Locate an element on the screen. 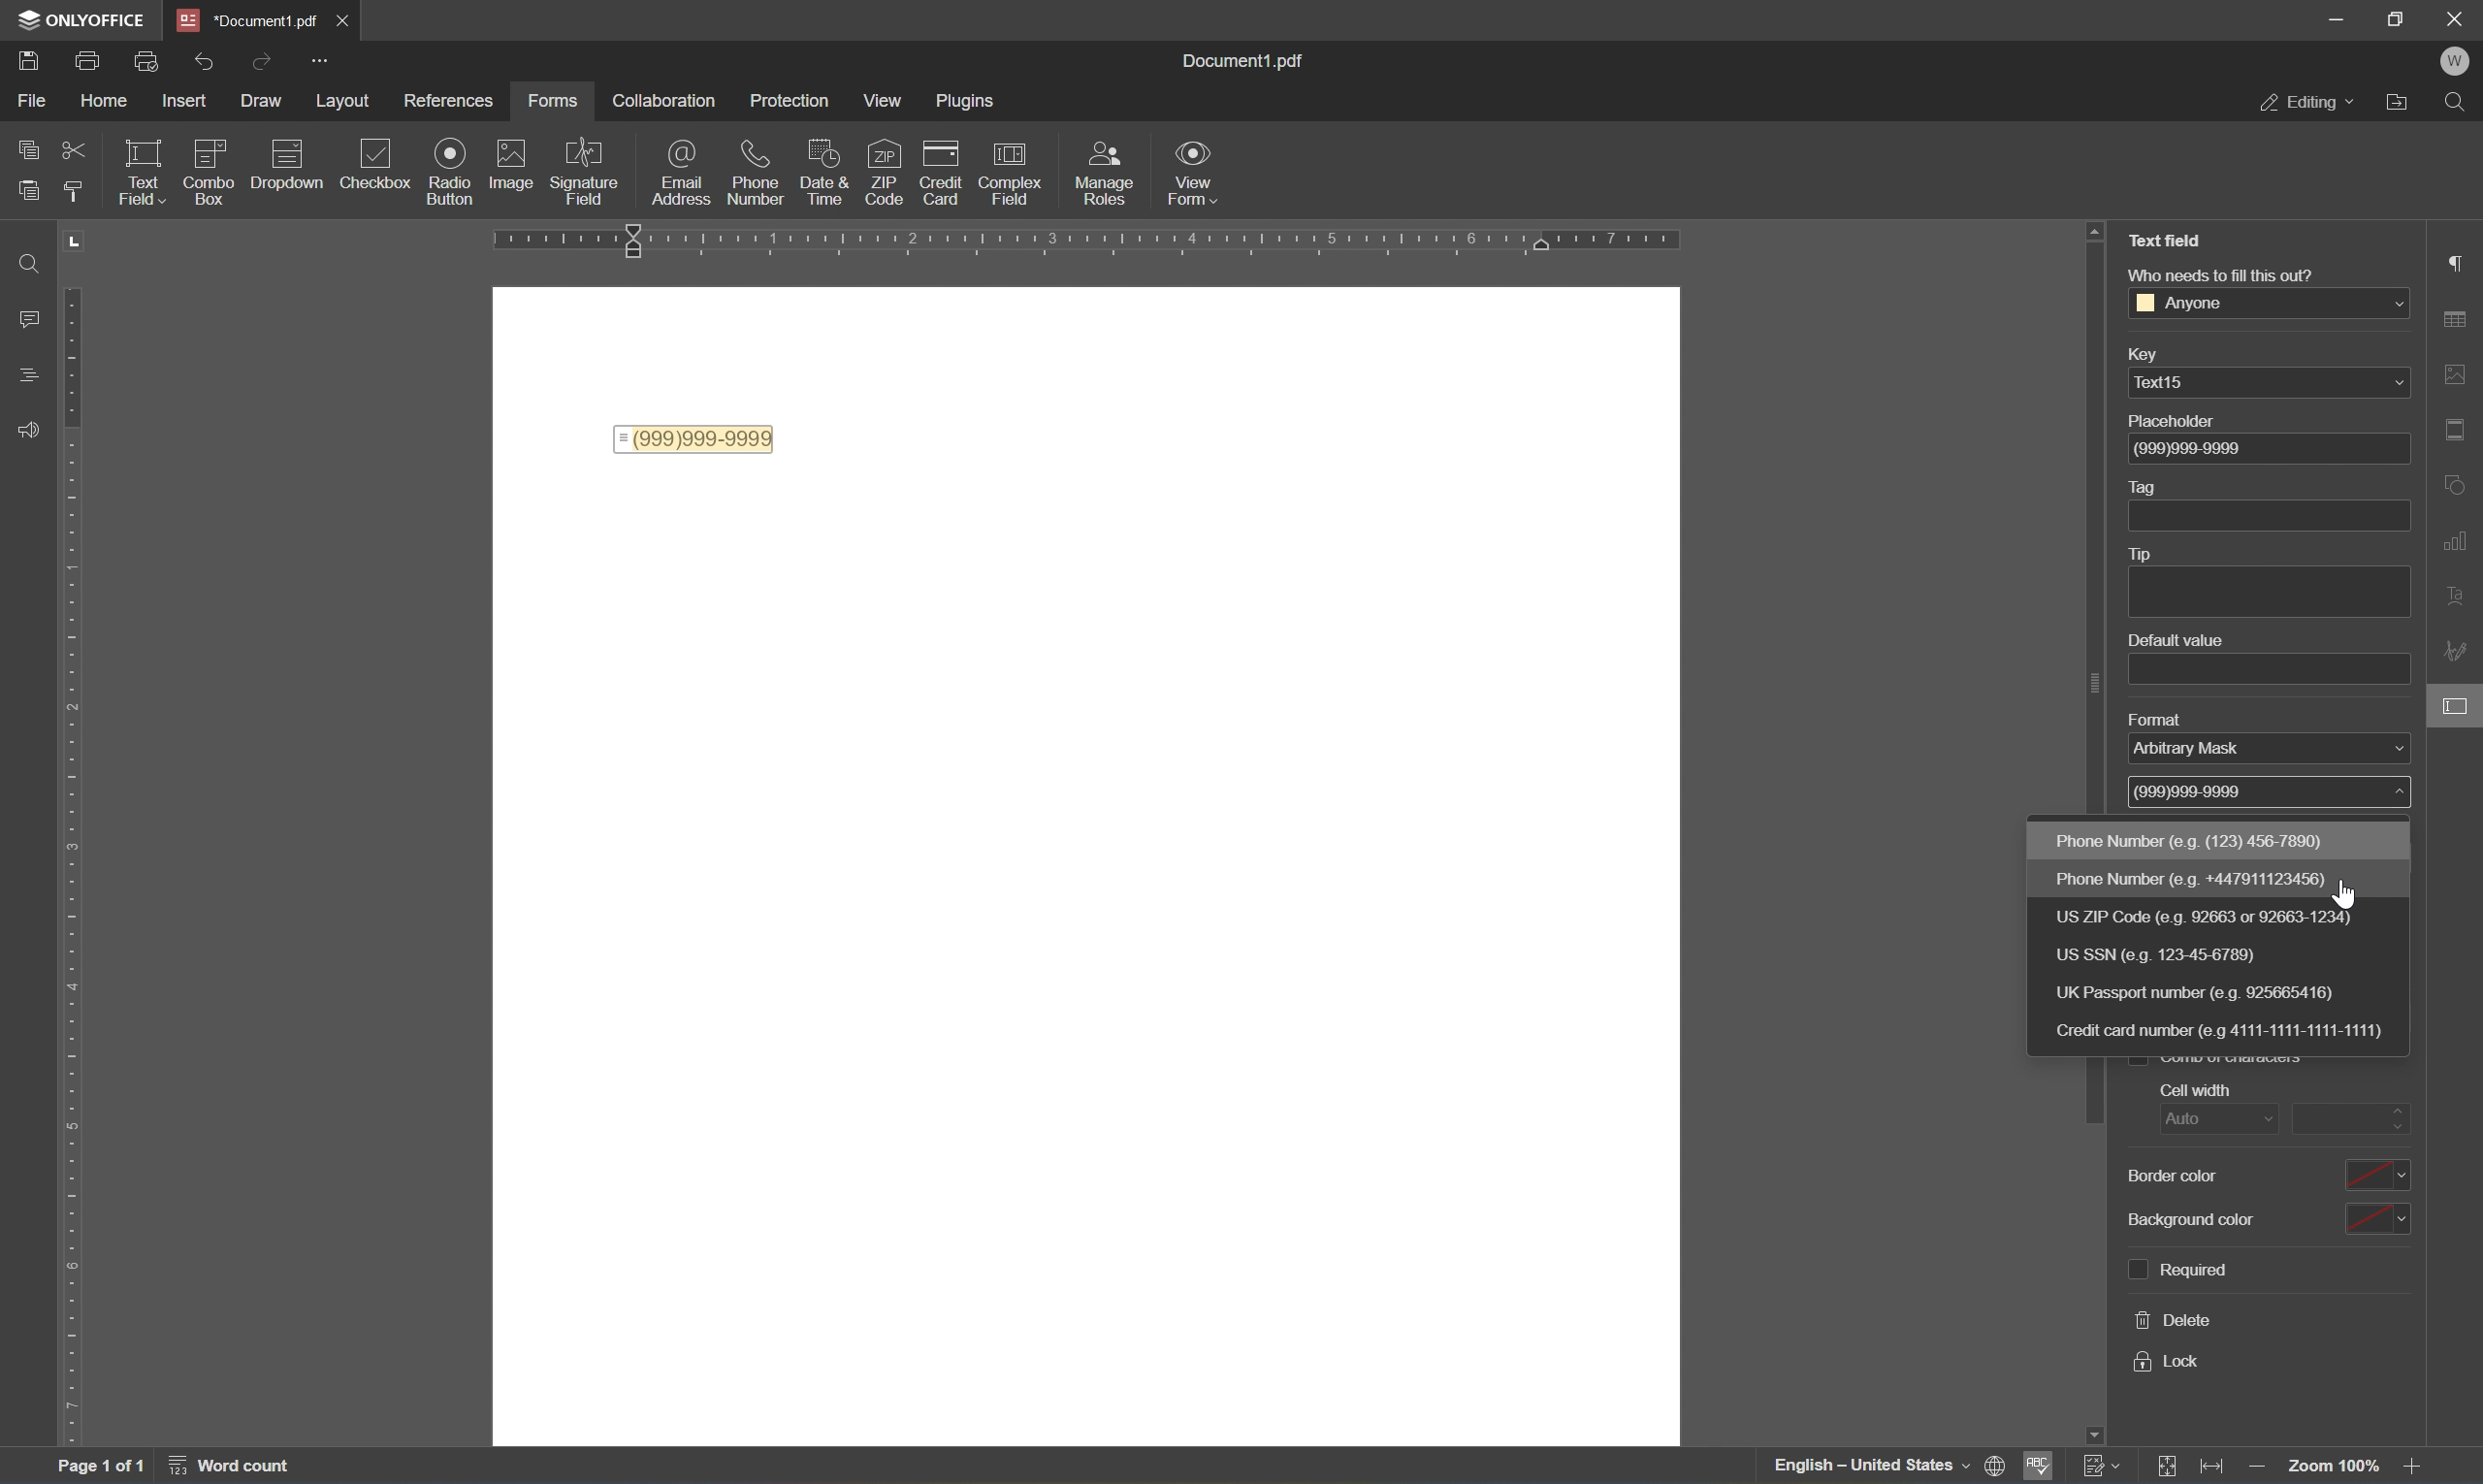  document1.pdf is located at coordinates (242, 17).